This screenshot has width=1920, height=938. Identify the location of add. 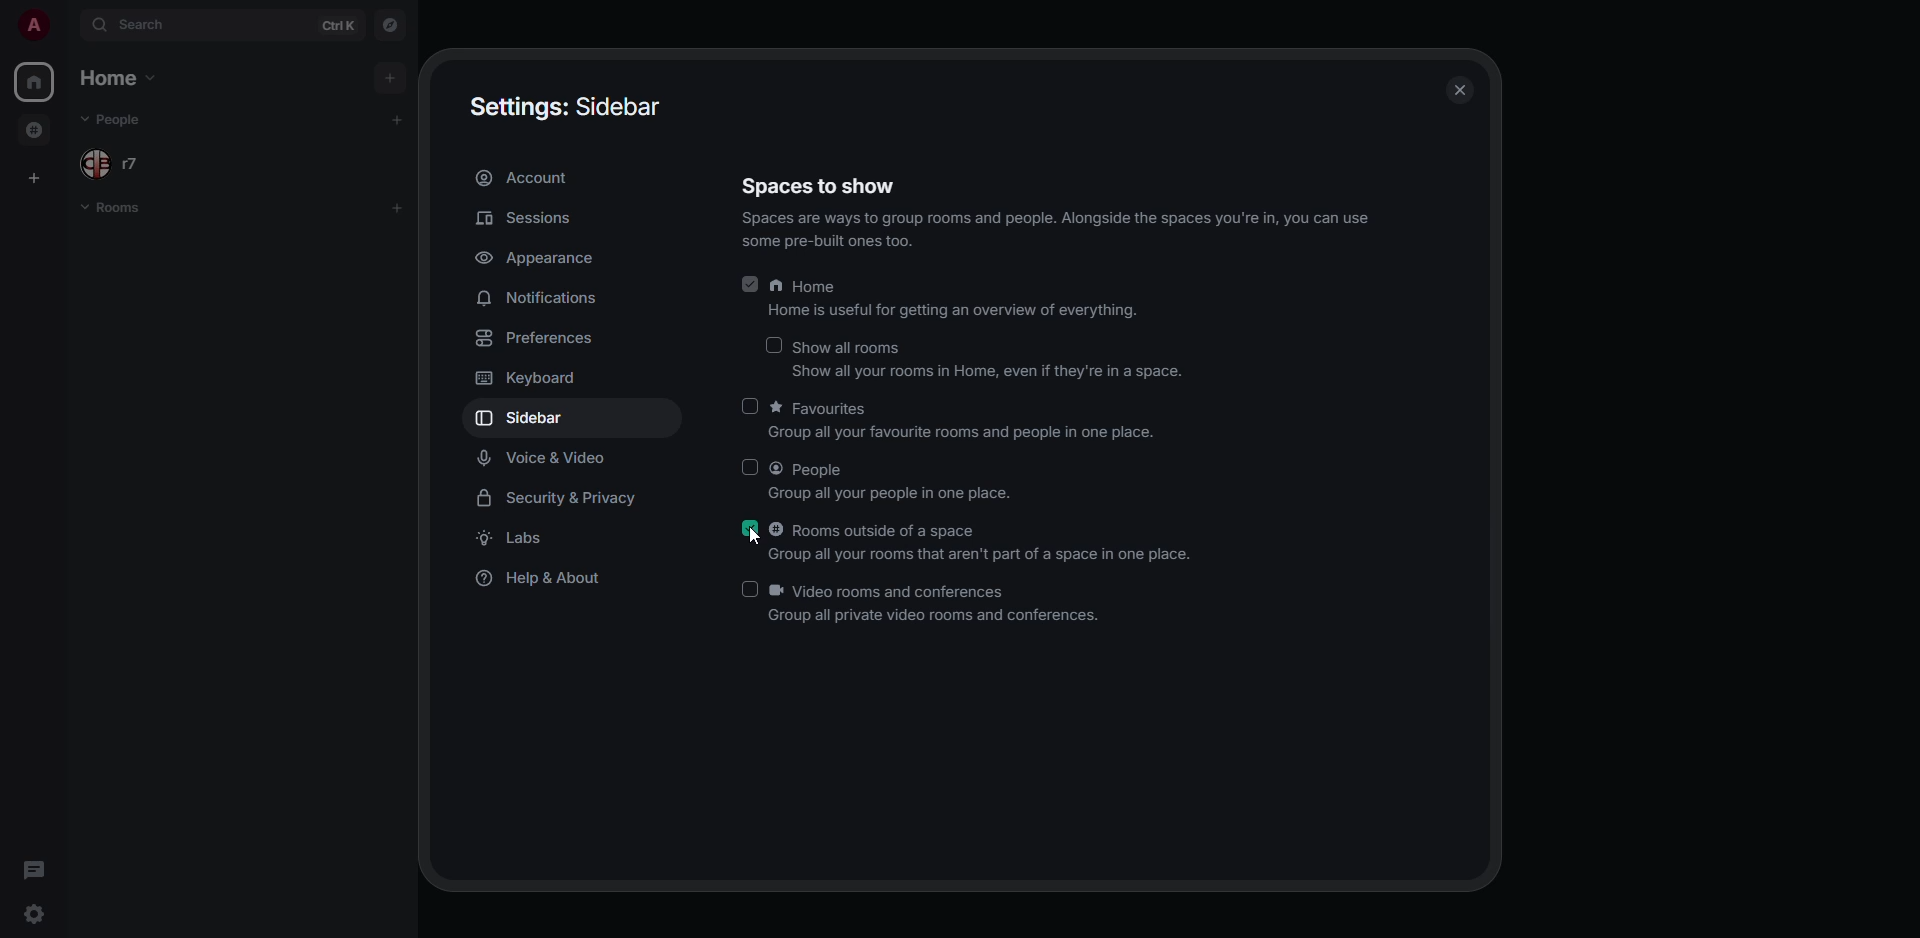
(402, 119).